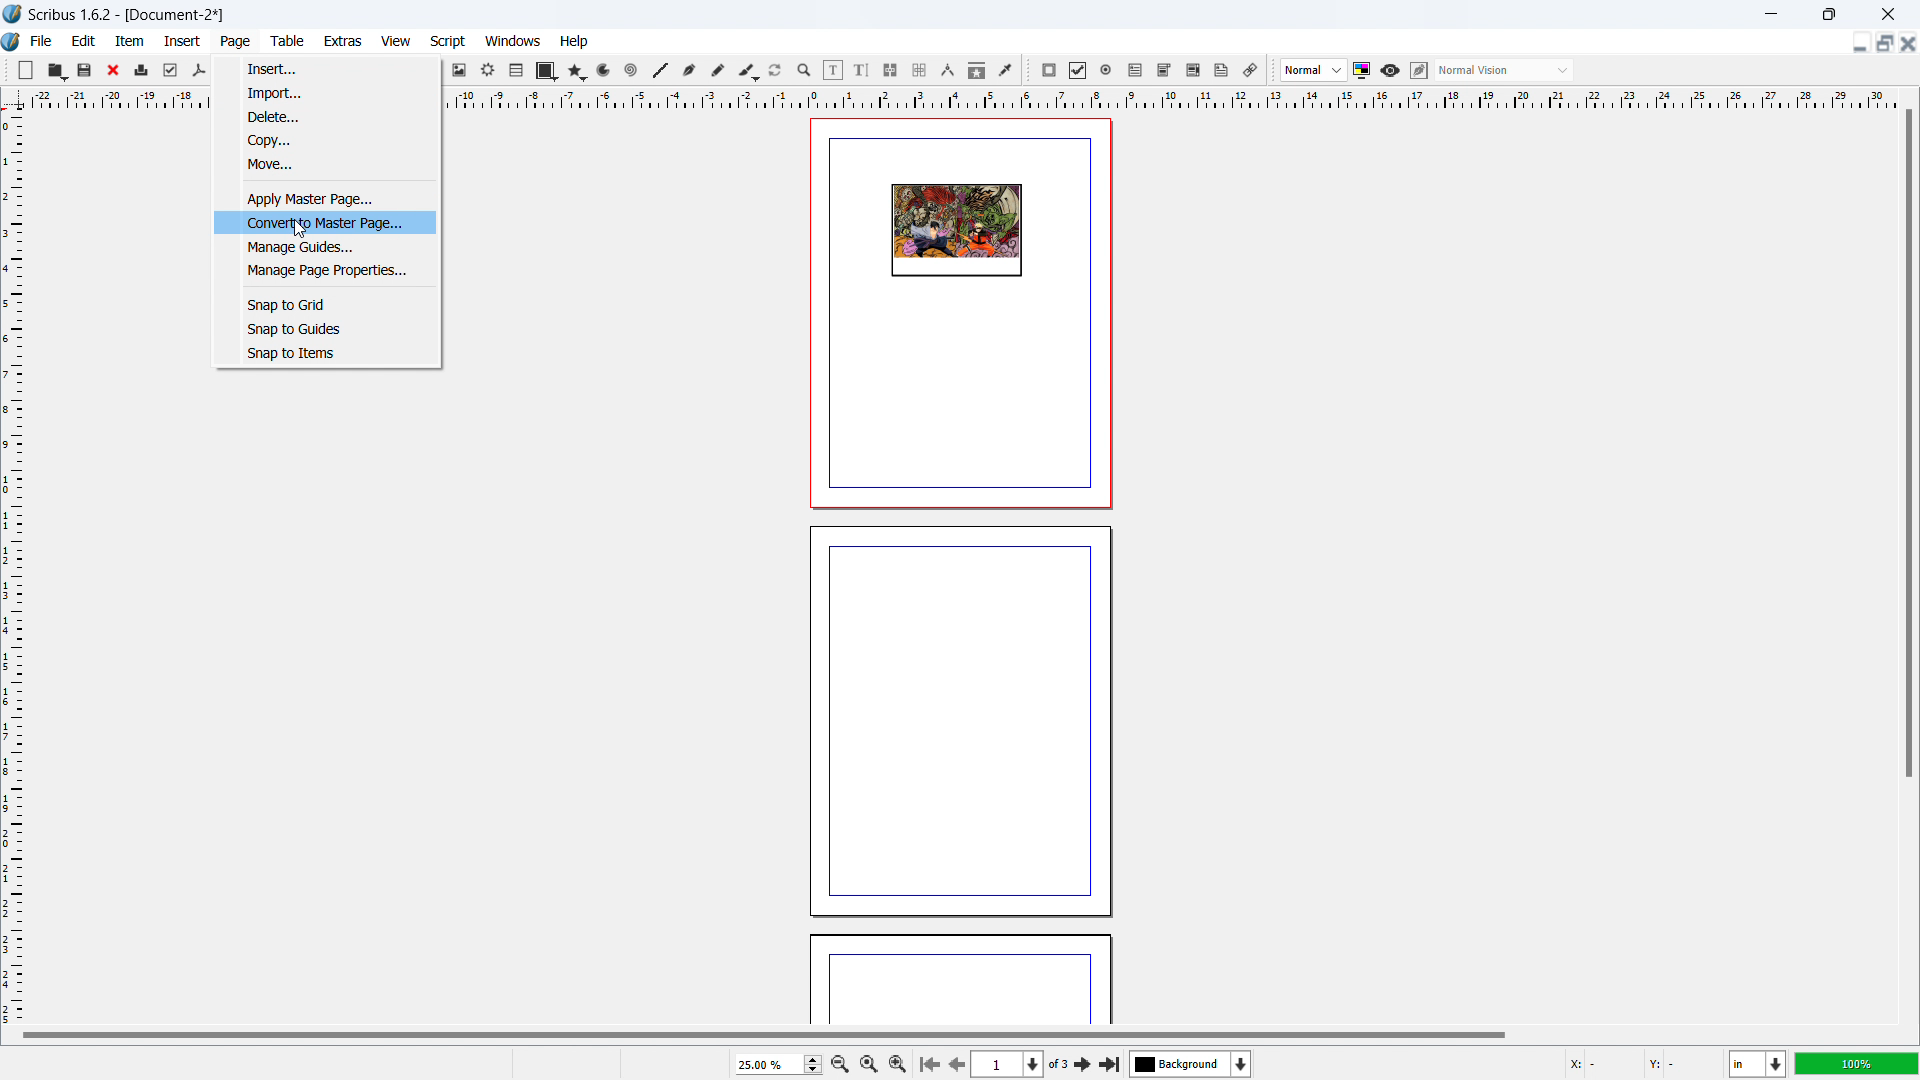  What do you see at coordinates (1049, 70) in the screenshot?
I see `pdf push button` at bounding box center [1049, 70].